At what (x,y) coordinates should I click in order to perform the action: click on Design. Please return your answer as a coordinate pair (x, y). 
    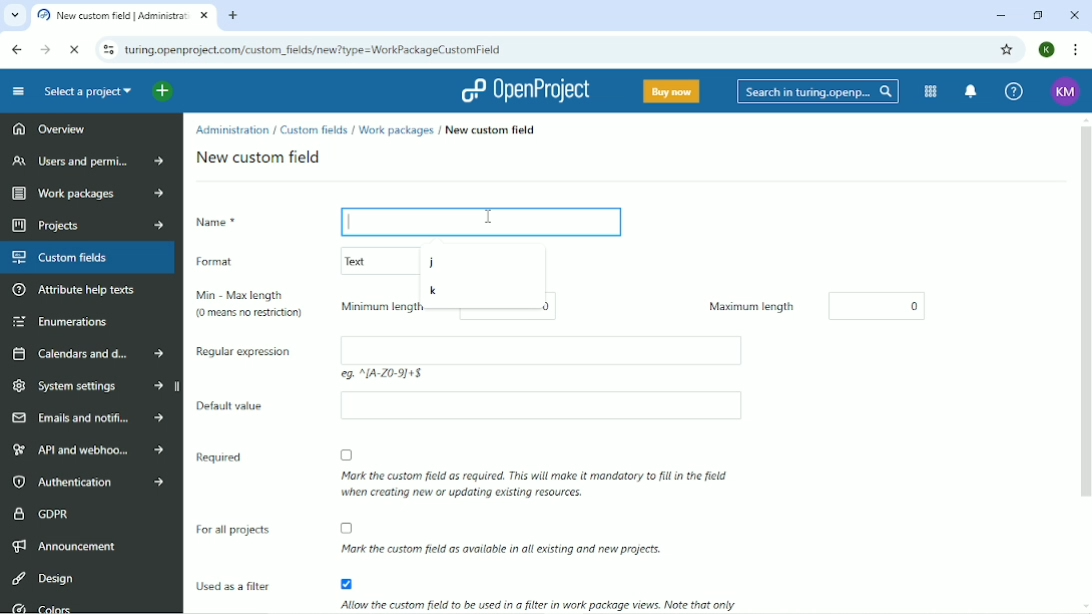
    Looking at the image, I should click on (43, 577).